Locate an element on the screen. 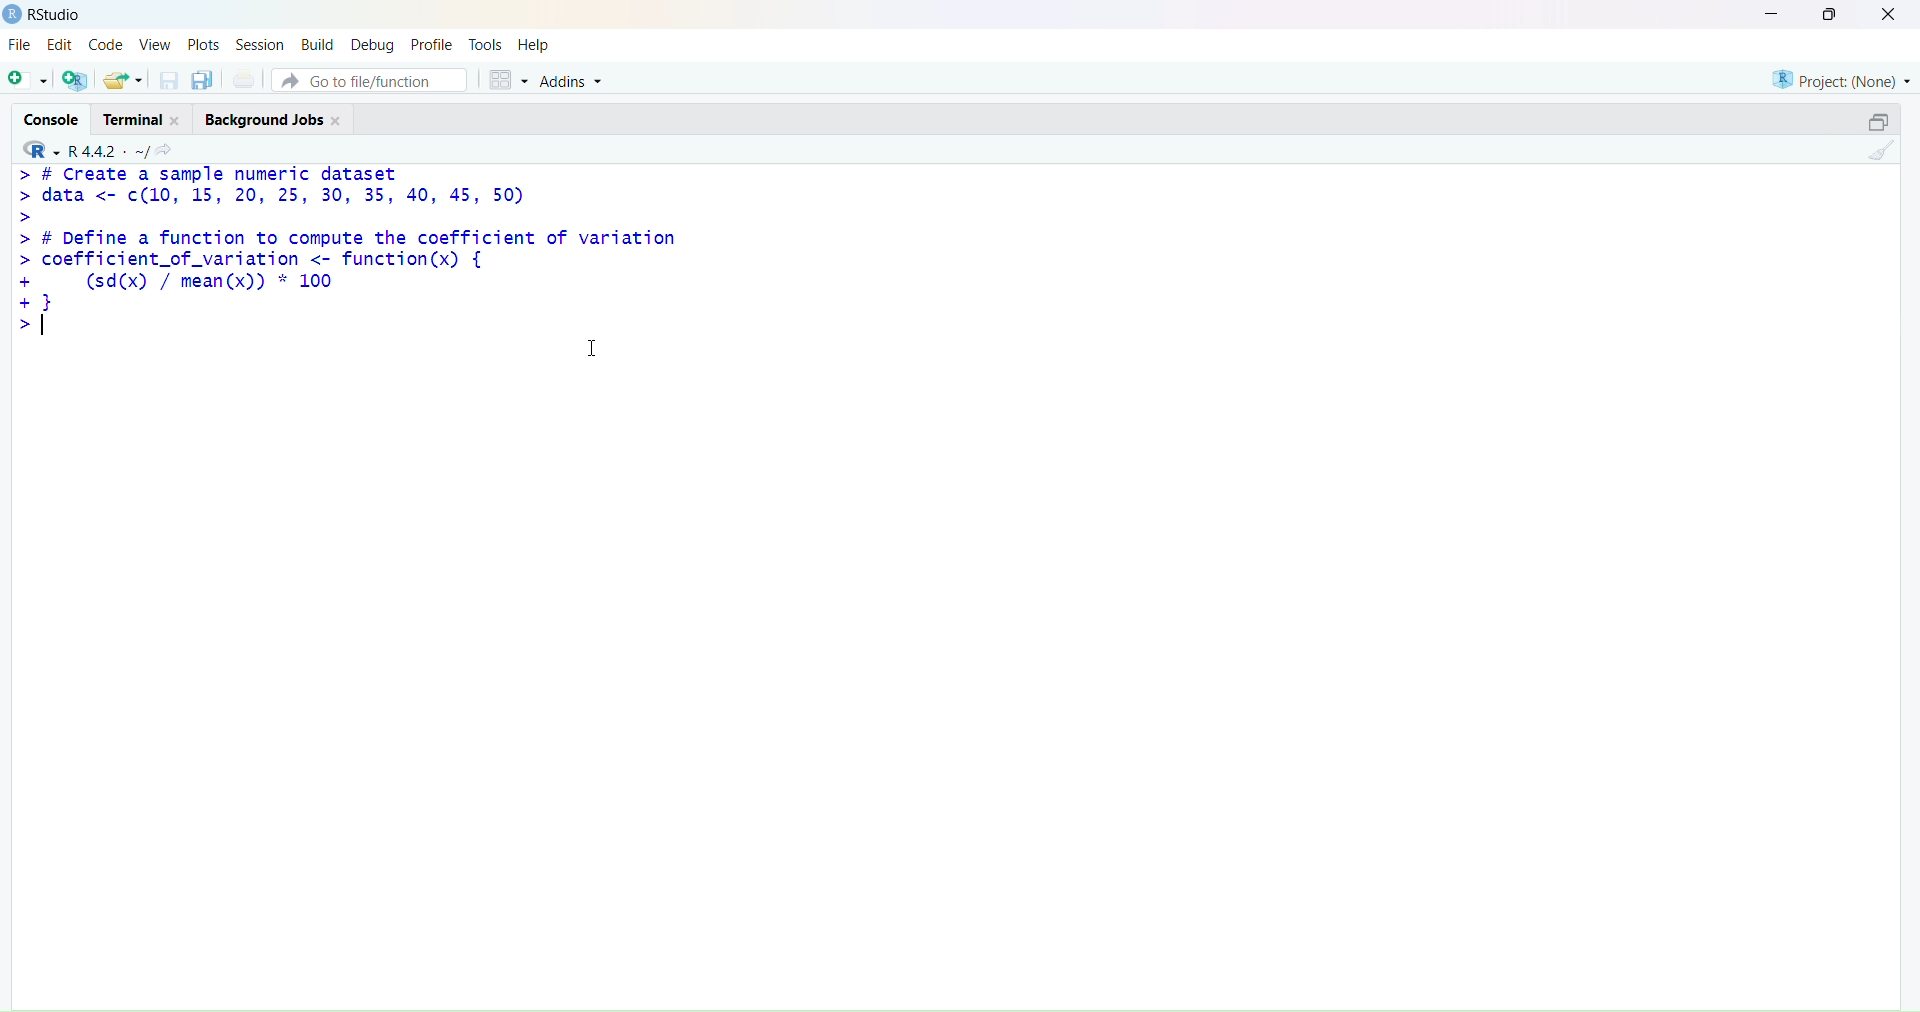  logo is located at coordinates (14, 14).